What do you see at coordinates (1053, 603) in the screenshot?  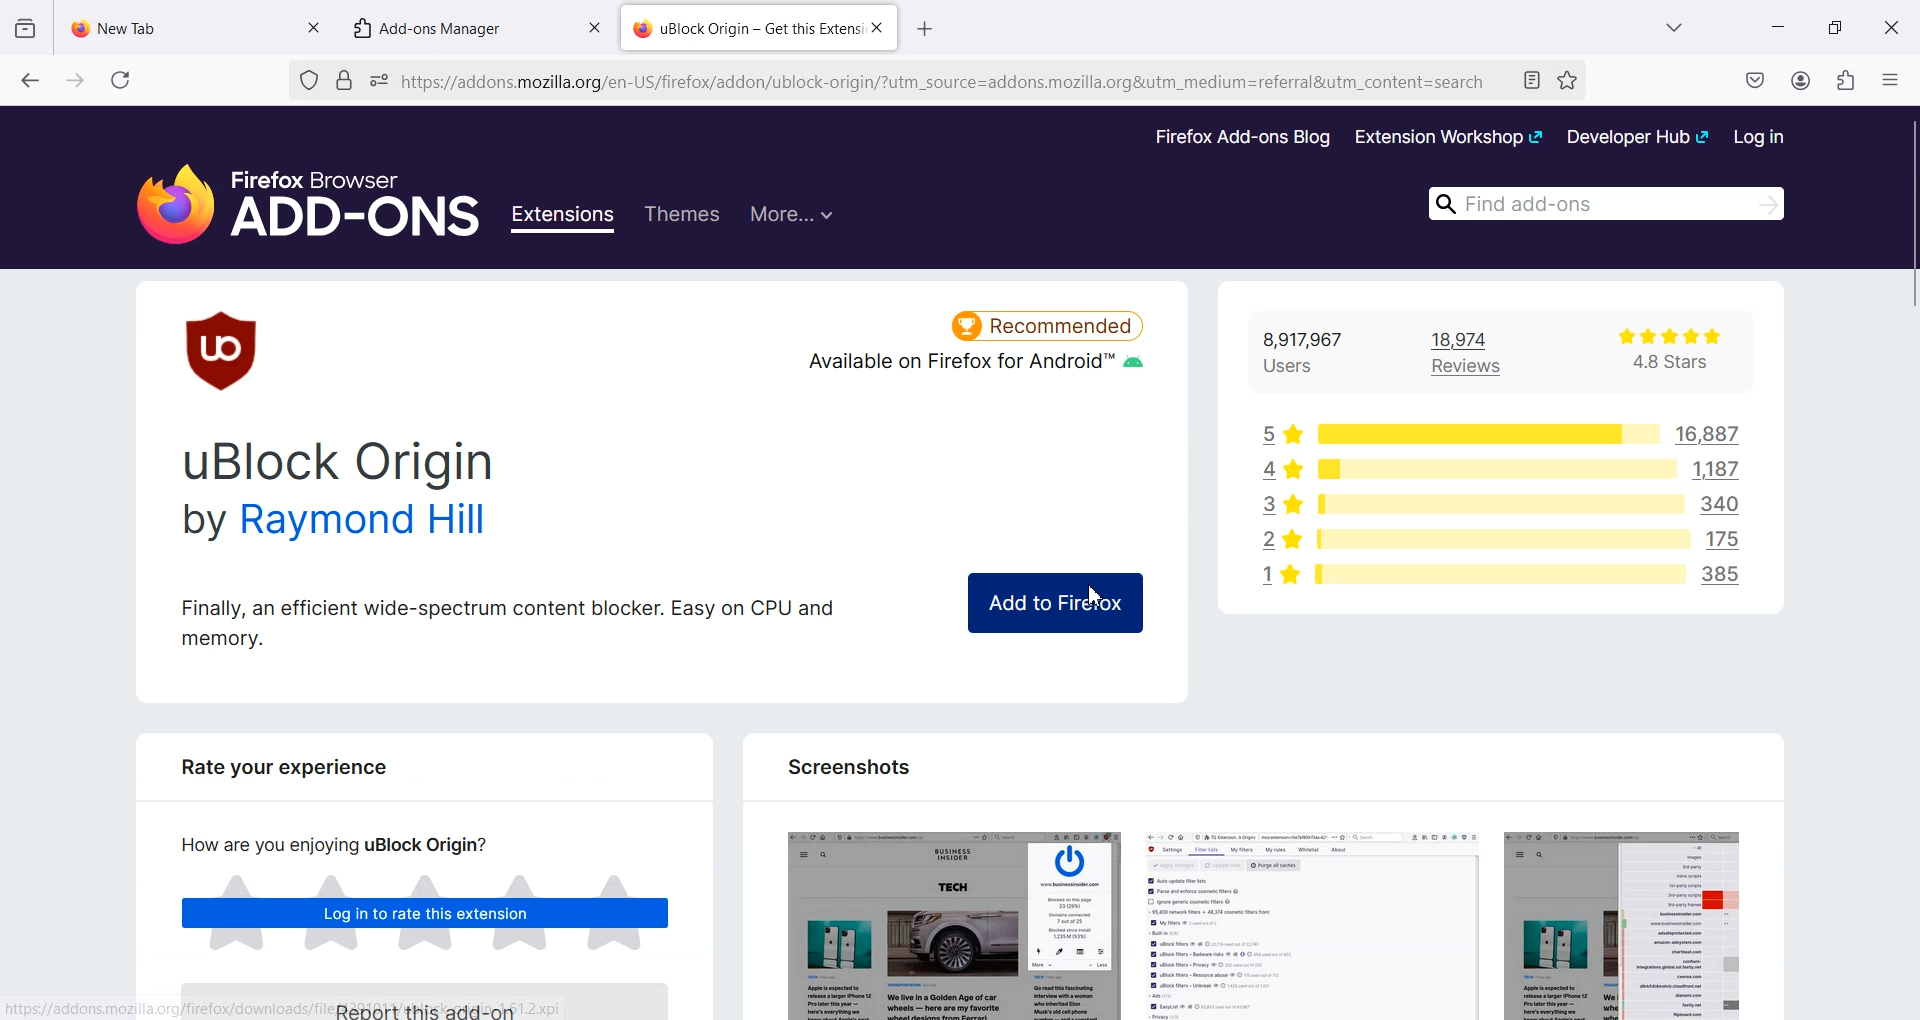 I see `Add to Firefox` at bounding box center [1053, 603].